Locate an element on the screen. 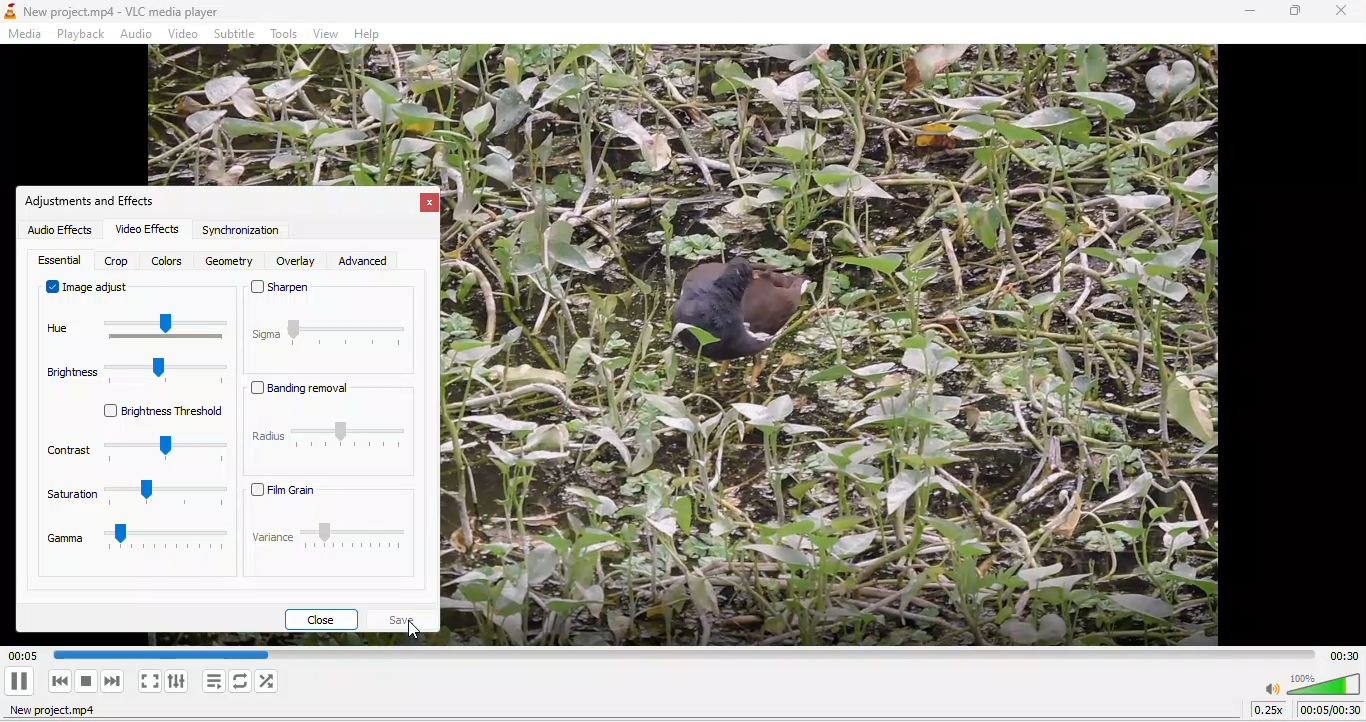  brightness is located at coordinates (142, 375).